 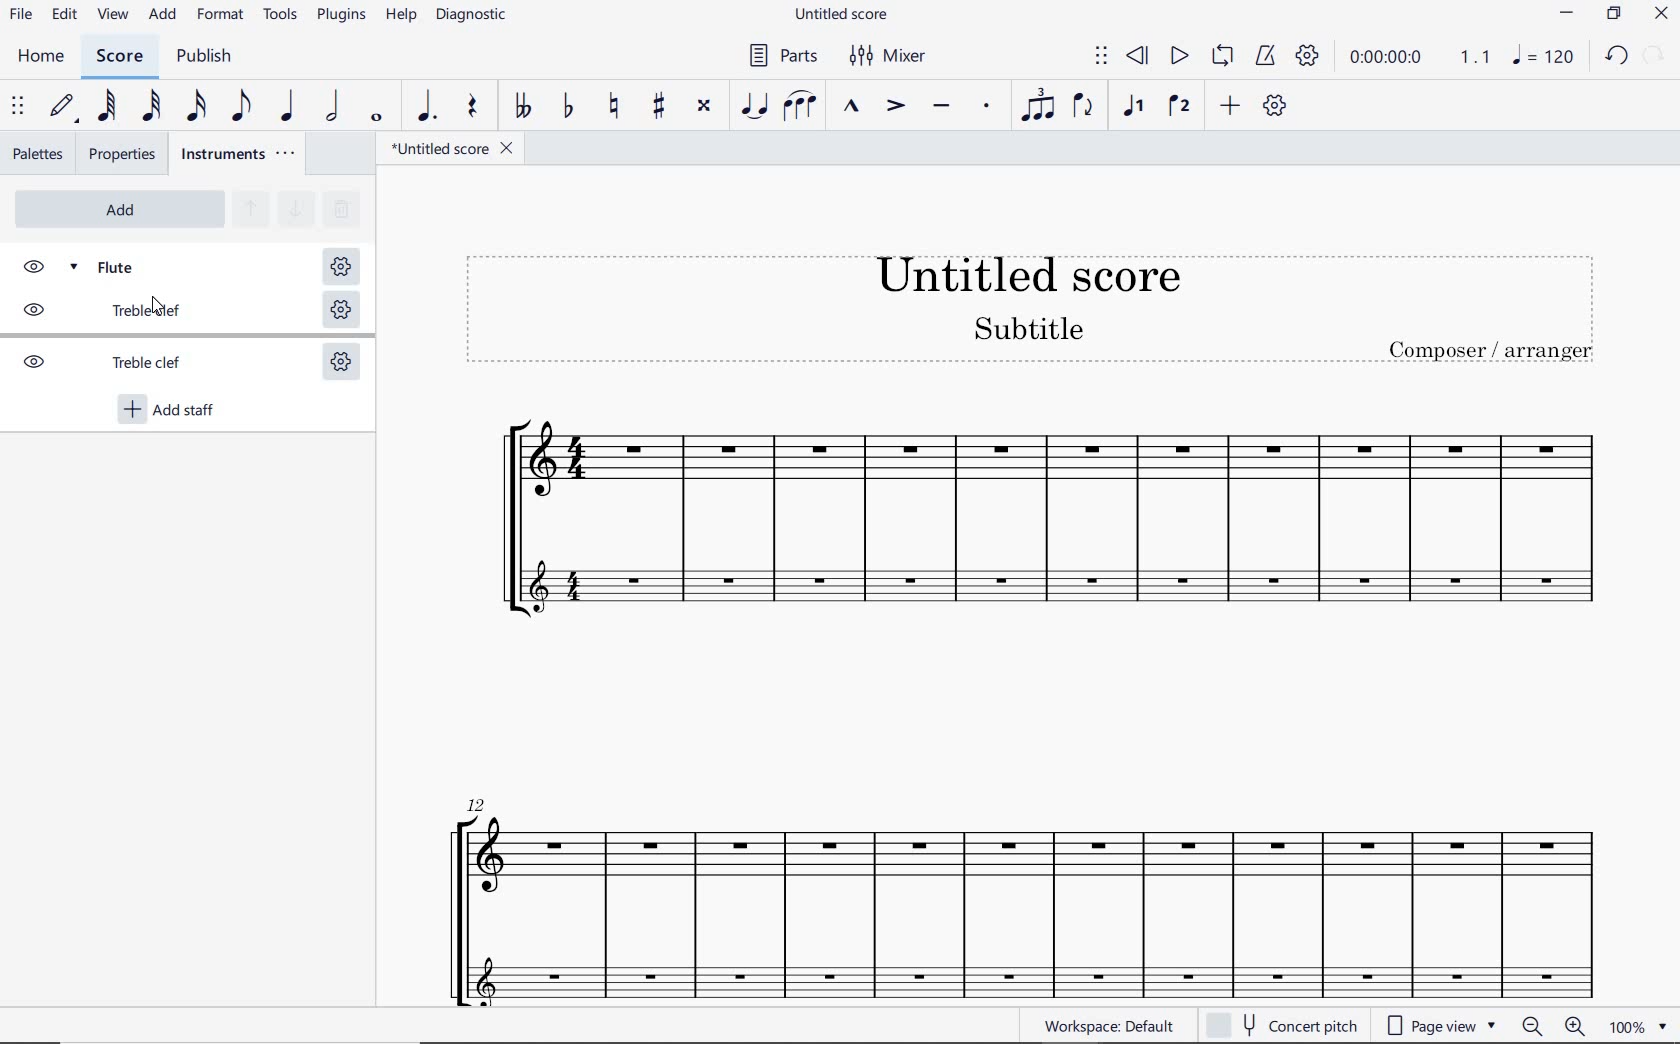 What do you see at coordinates (451, 149) in the screenshot?
I see `file name` at bounding box center [451, 149].